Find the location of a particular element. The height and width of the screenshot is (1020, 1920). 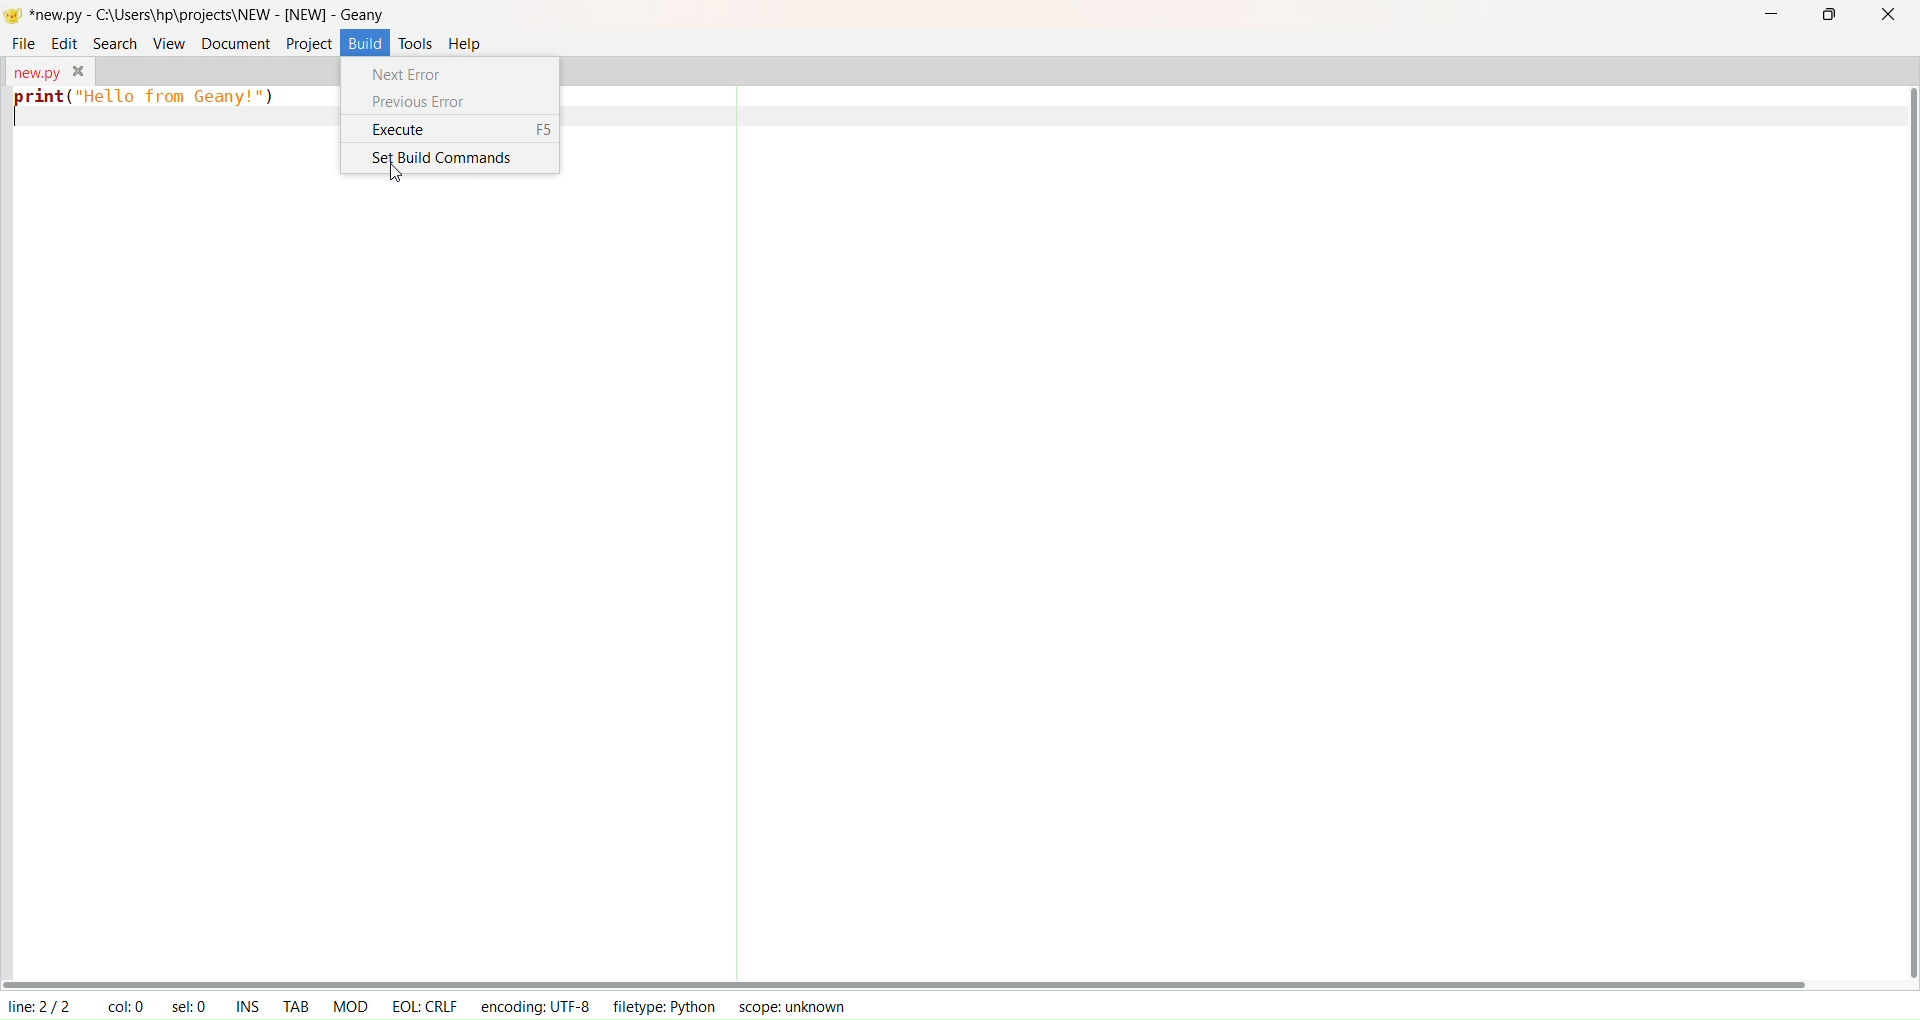

EOL CRLF is located at coordinates (425, 1004).